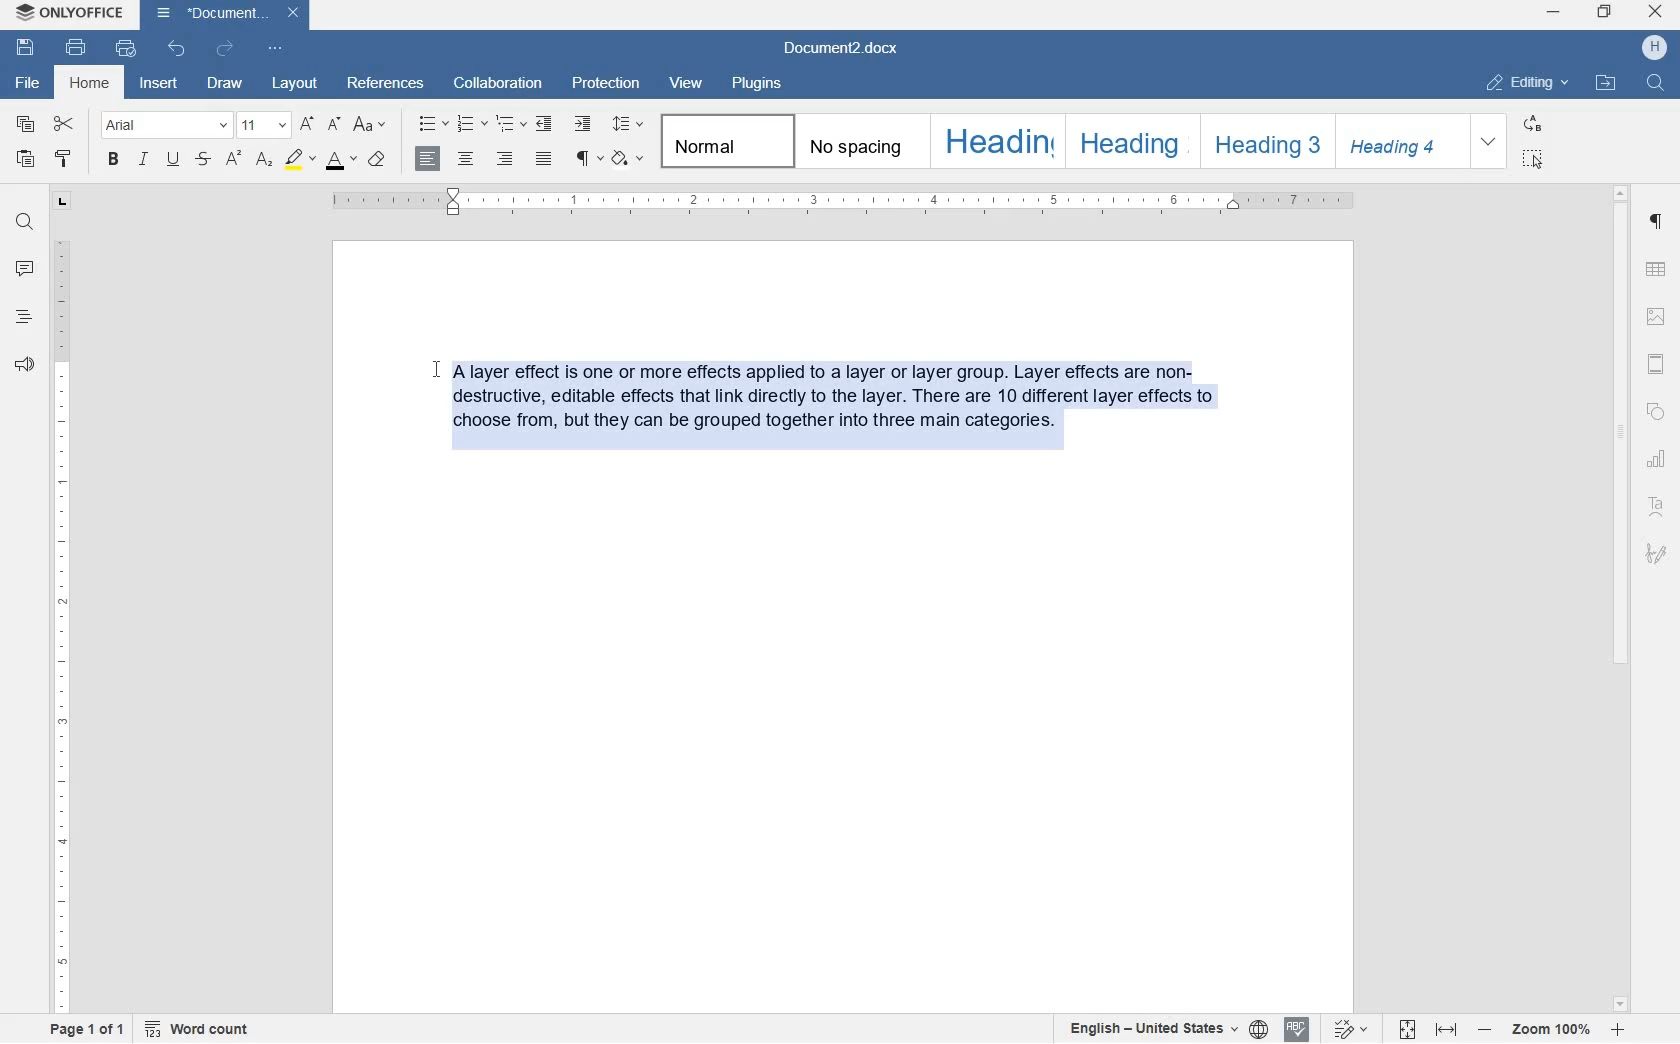 This screenshot has width=1680, height=1044. What do you see at coordinates (306, 124) in the screenshot?
I see `increment font size` at bounding box center [306, 124].